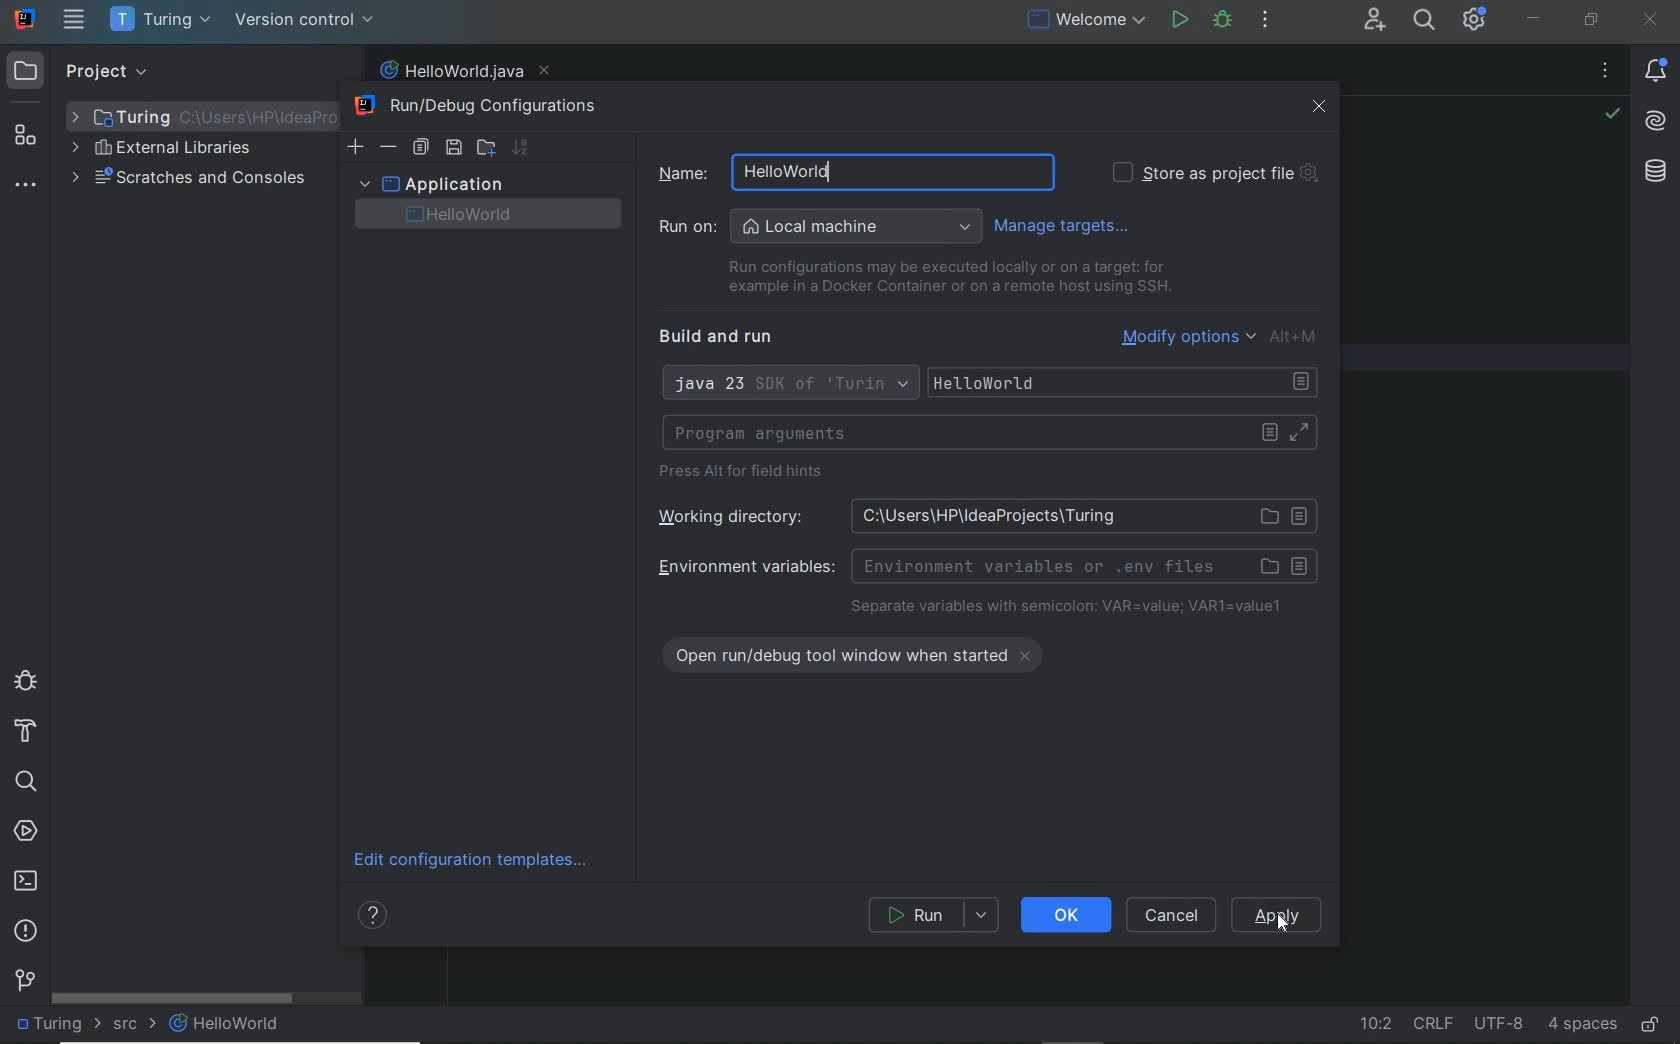  What do you see at coordinates (1605, 74) in the screenshot?
I see `recent files, tab actions` at bounding box center [1605, 74].